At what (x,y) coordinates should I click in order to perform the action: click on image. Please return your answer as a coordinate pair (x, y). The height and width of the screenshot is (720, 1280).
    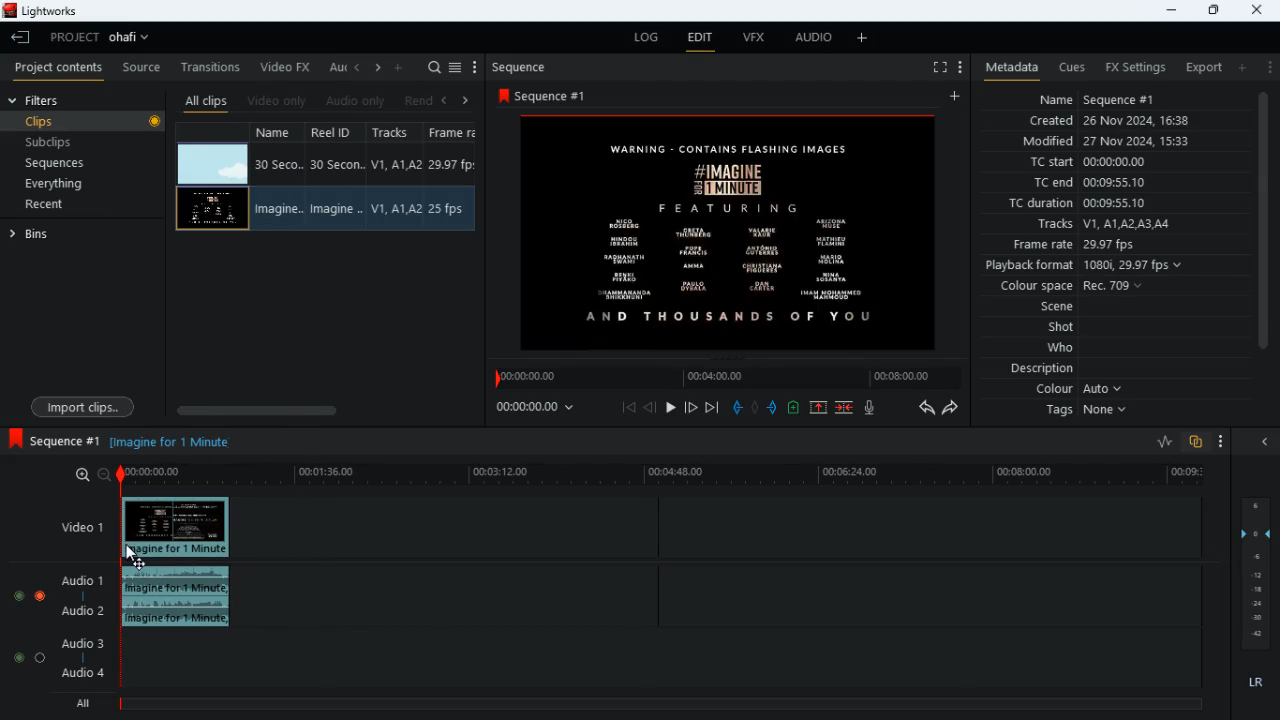
    Looking at the image, I should click on (736, 233).